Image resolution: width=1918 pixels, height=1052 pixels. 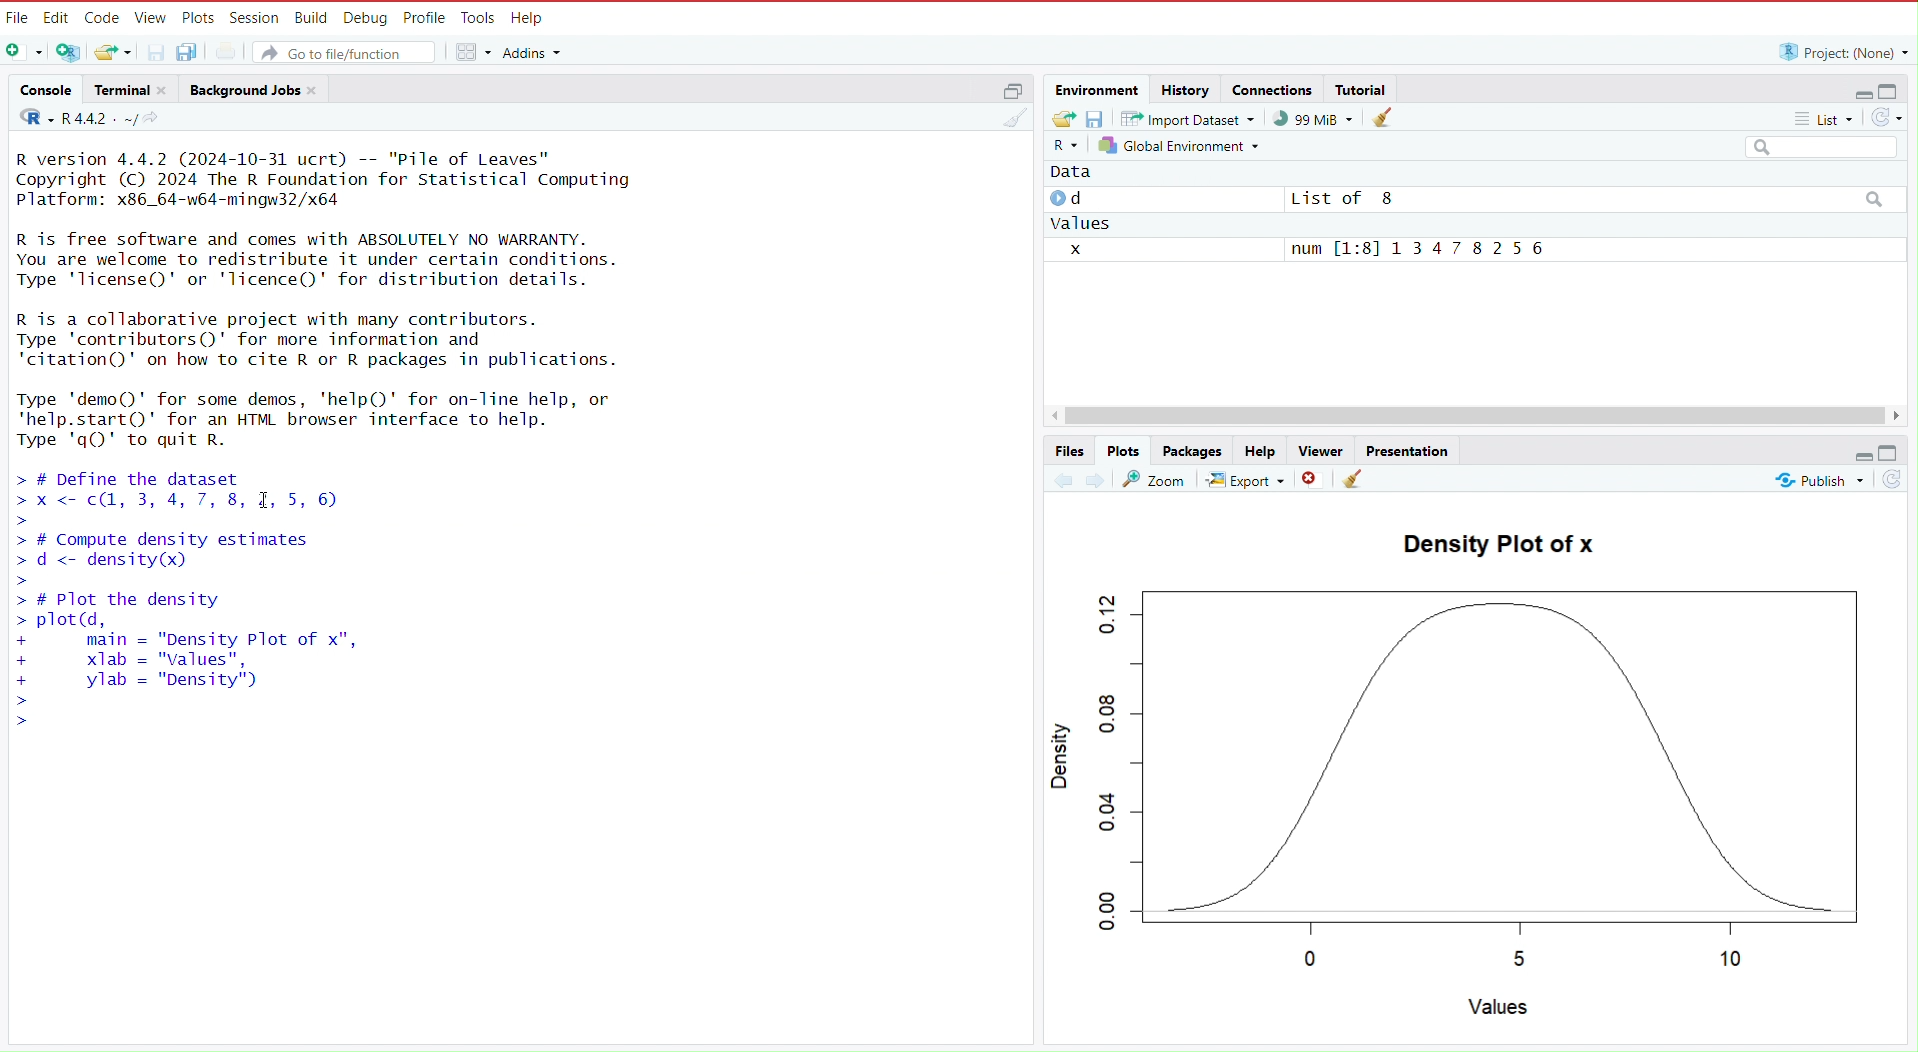 I want to click on new file, so click(x=23, y=50).